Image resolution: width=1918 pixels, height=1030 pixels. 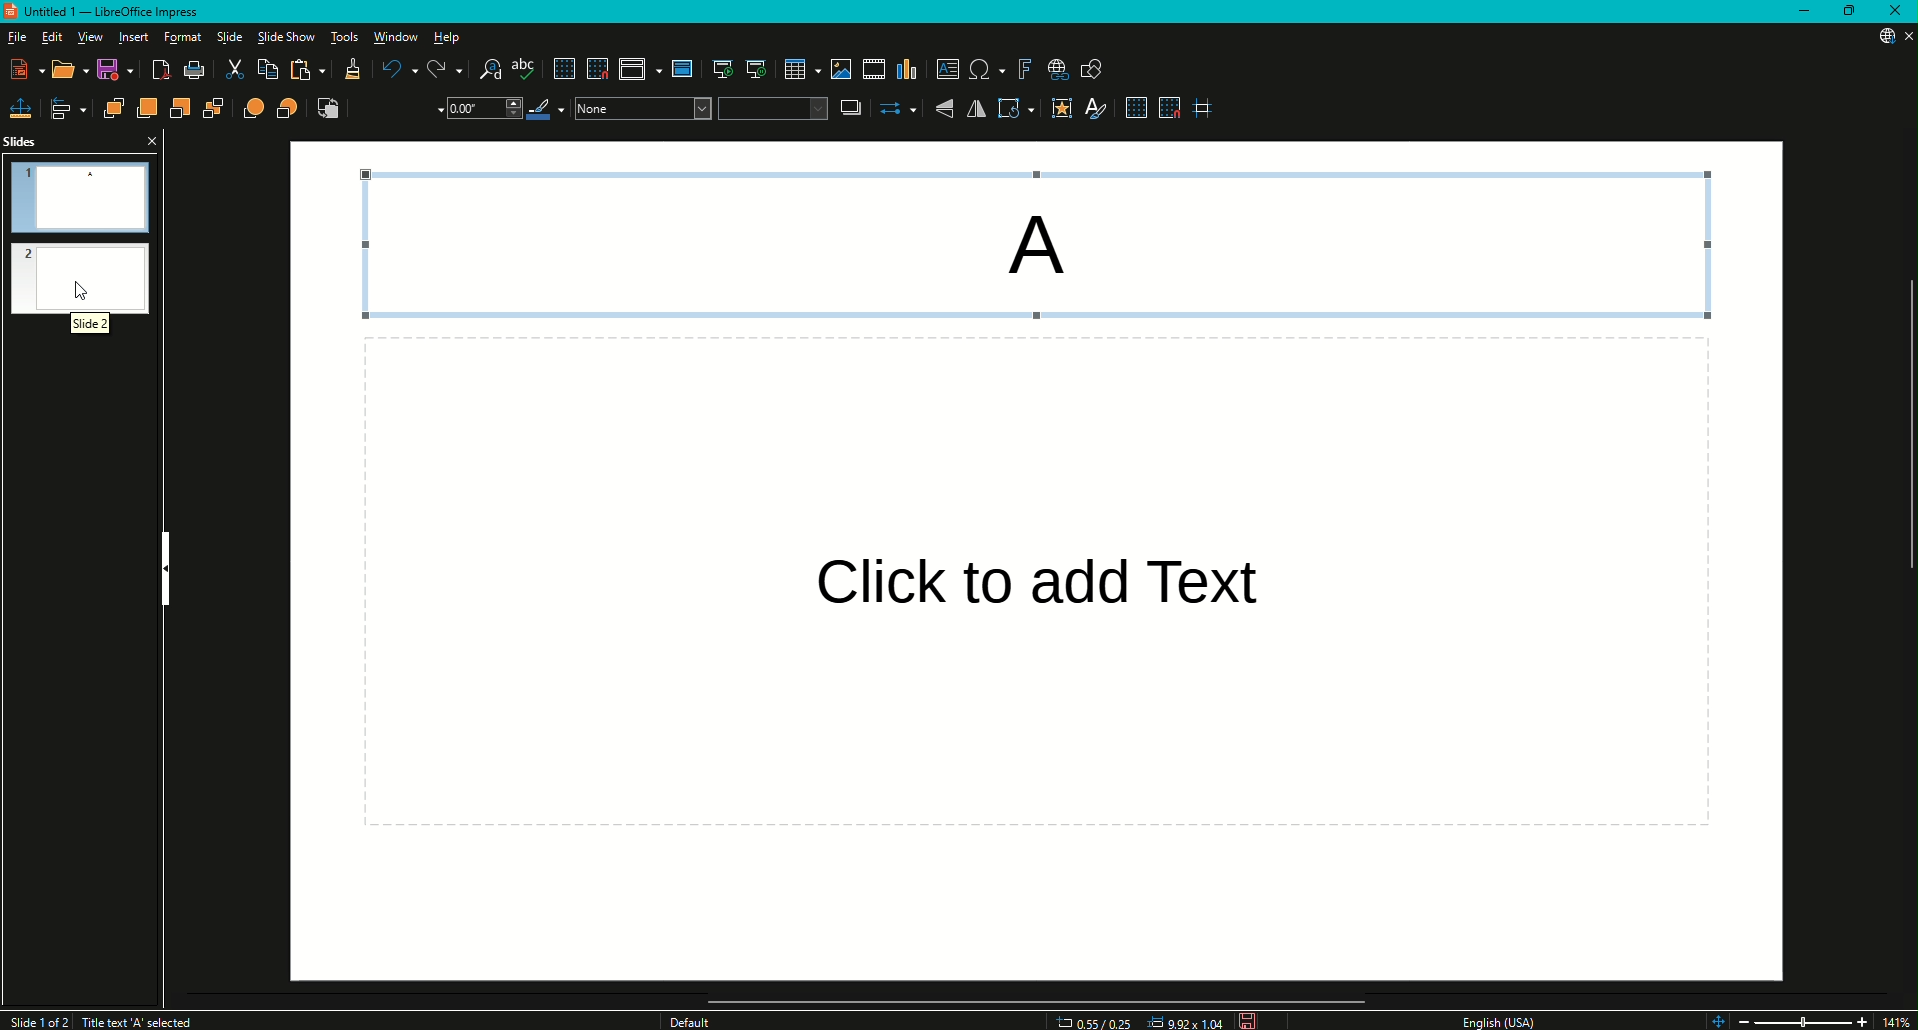 I want to click on Clone Formatting, so click(x=351, y=70).